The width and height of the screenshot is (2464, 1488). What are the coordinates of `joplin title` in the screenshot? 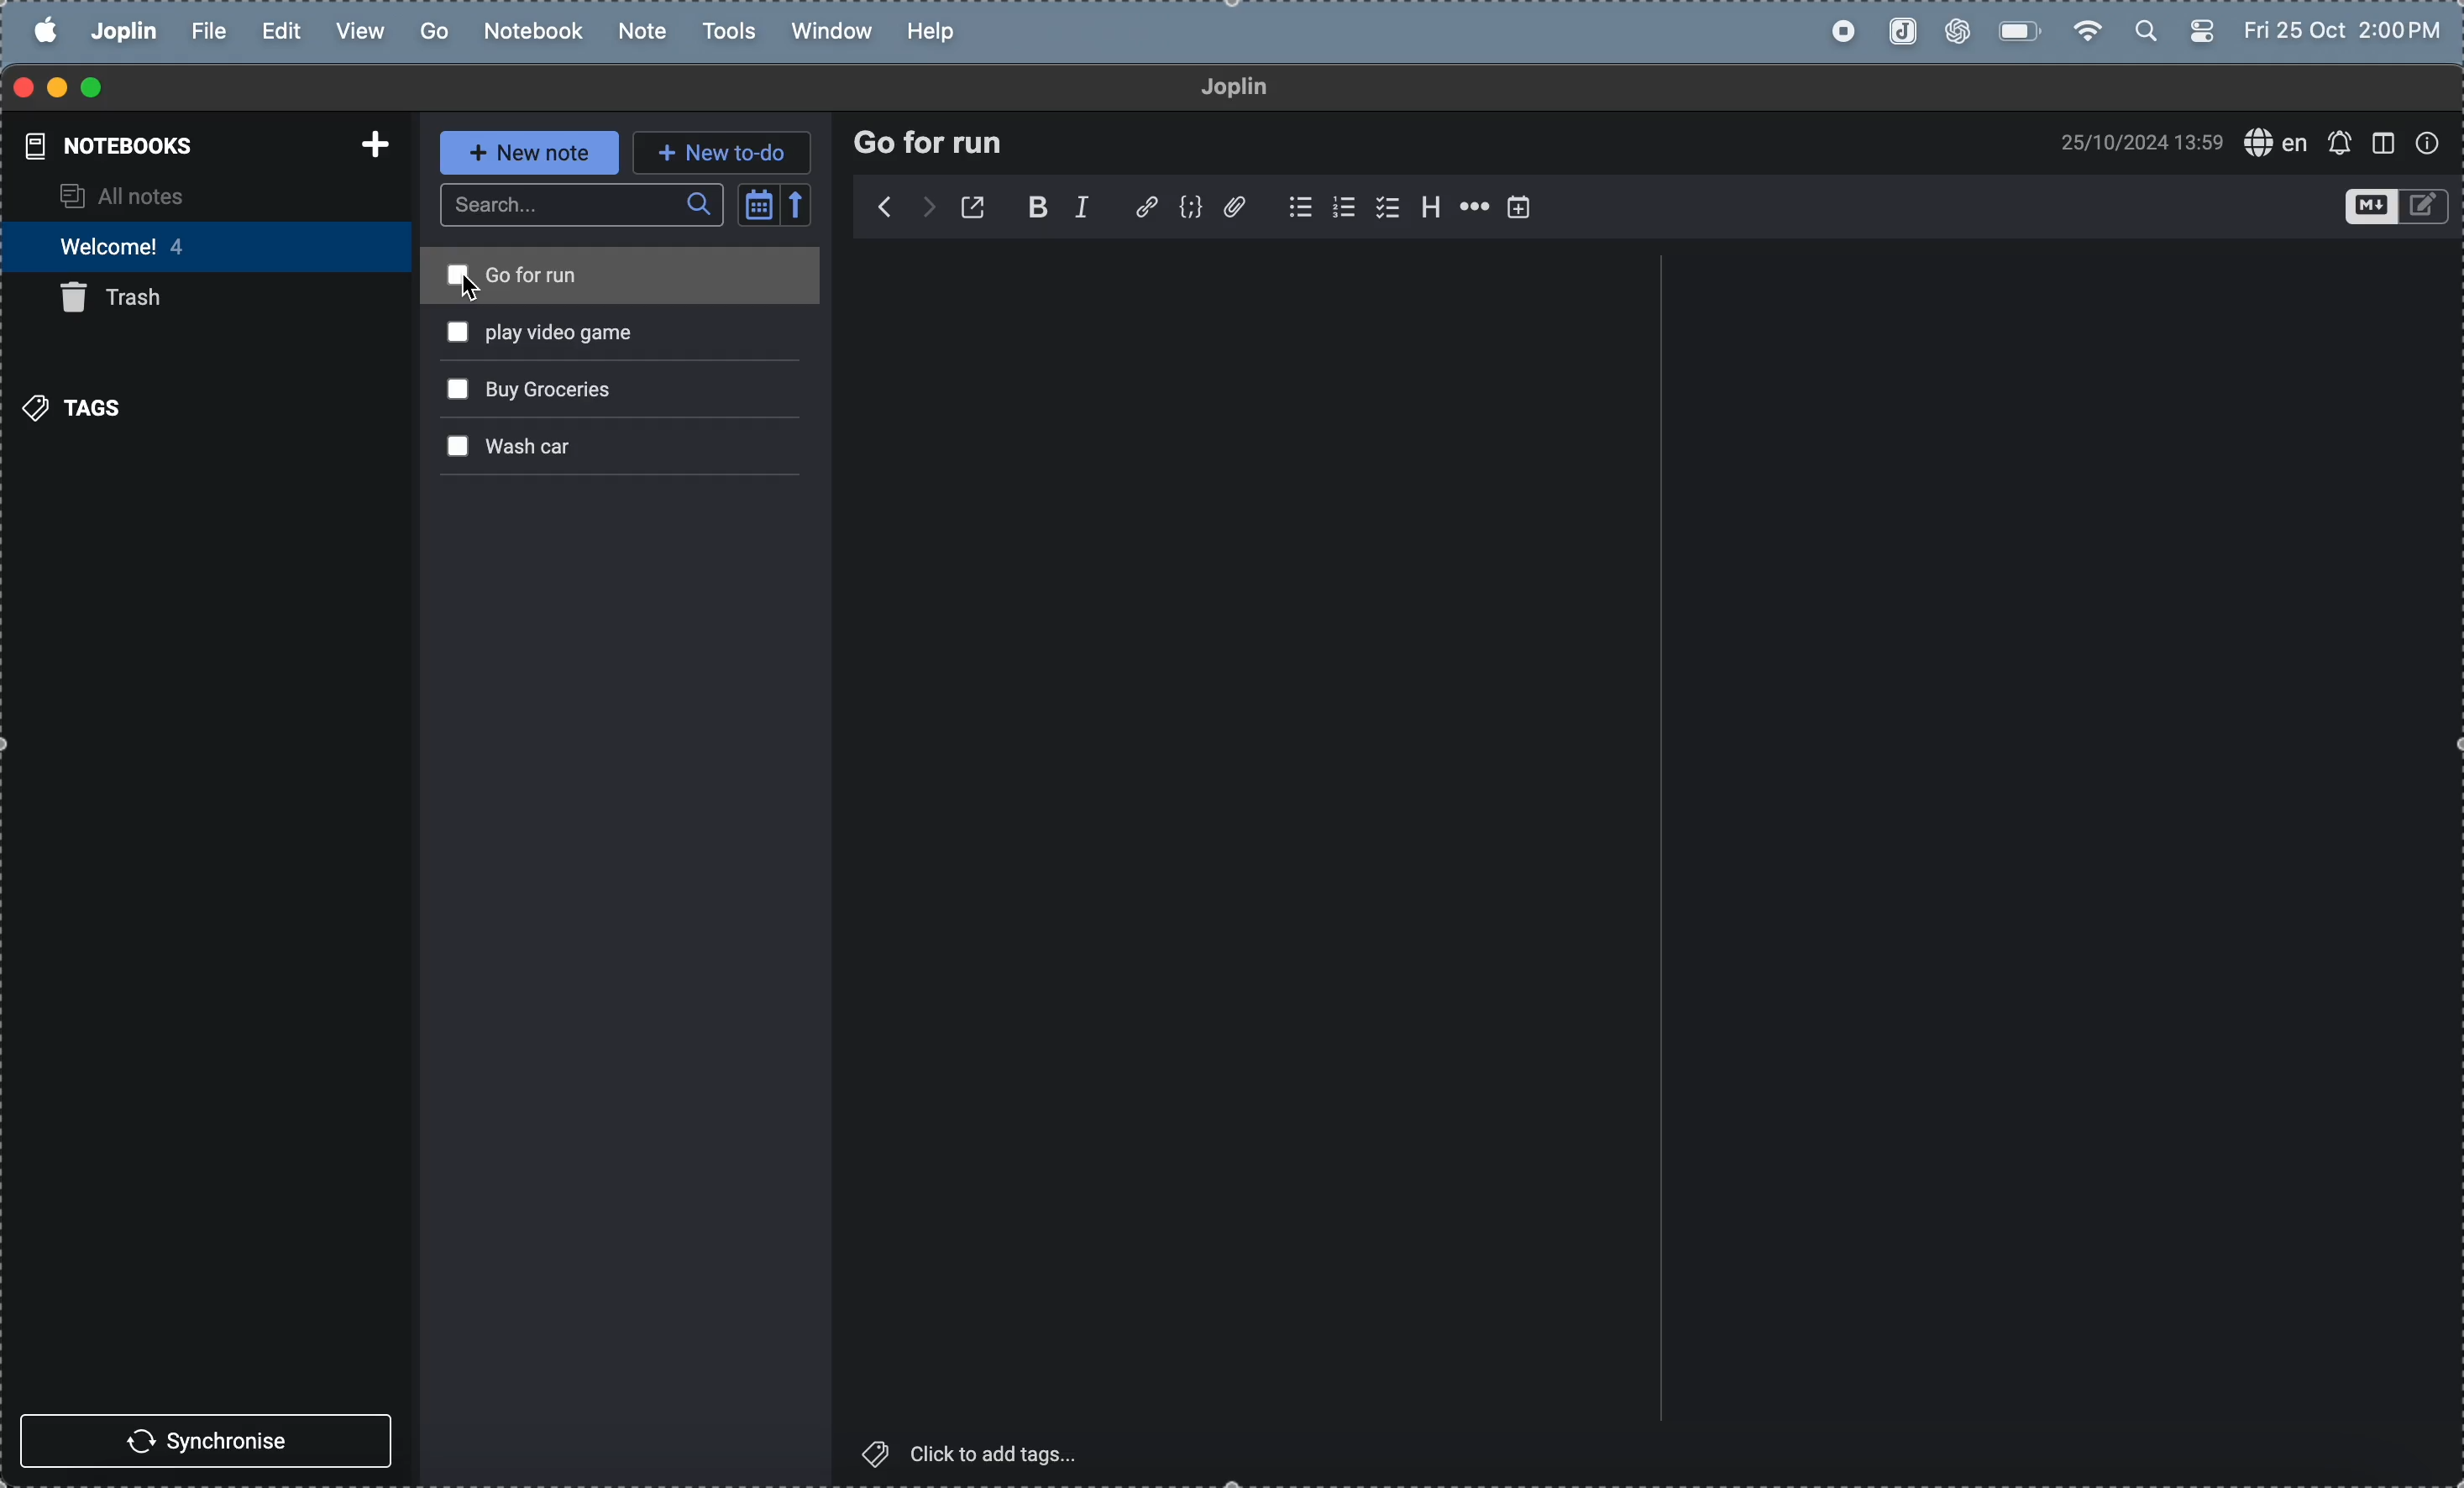 It's located at (1265, 89).